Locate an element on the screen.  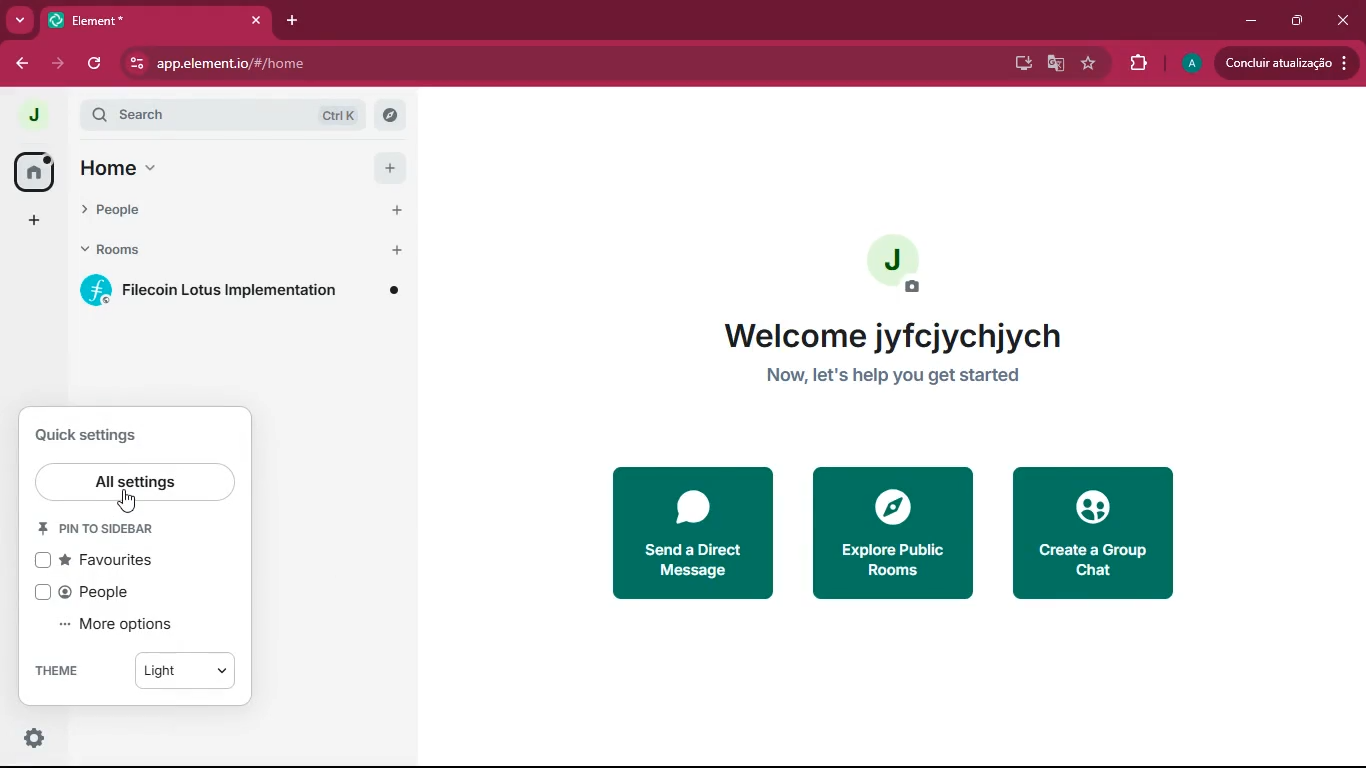
Add room is located at coordinates (393, 250).